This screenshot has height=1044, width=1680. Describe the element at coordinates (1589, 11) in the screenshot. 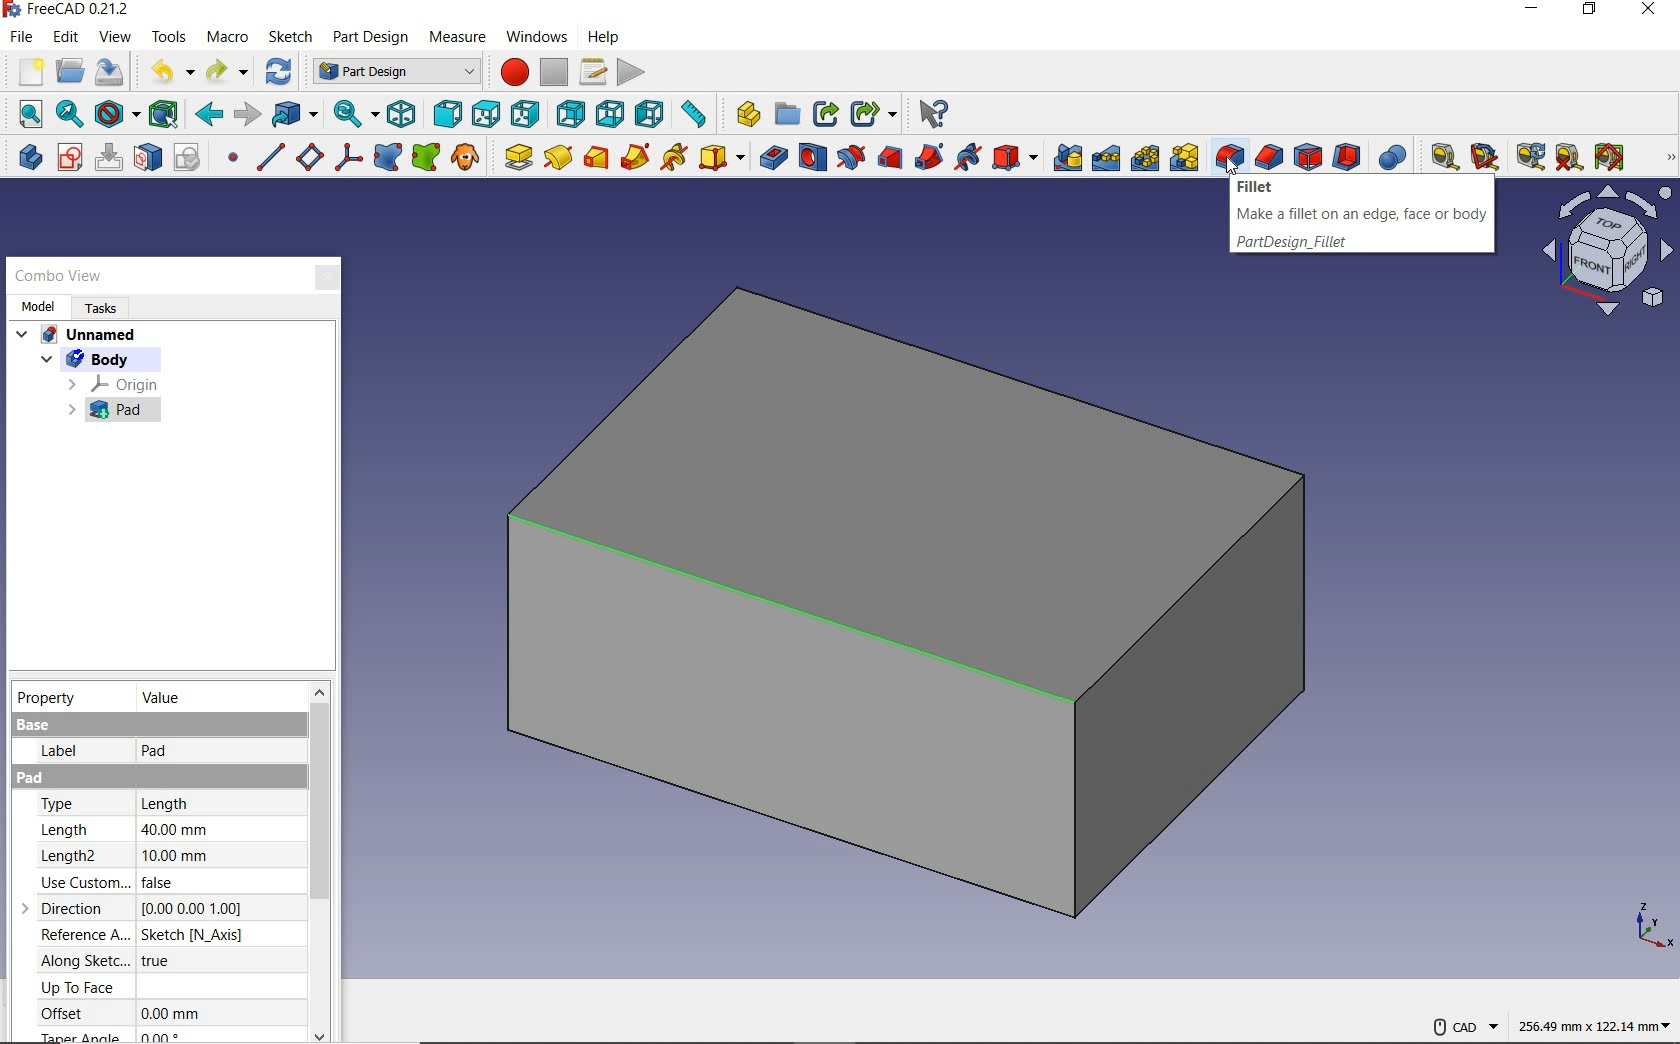

I see `restore down` at that location.